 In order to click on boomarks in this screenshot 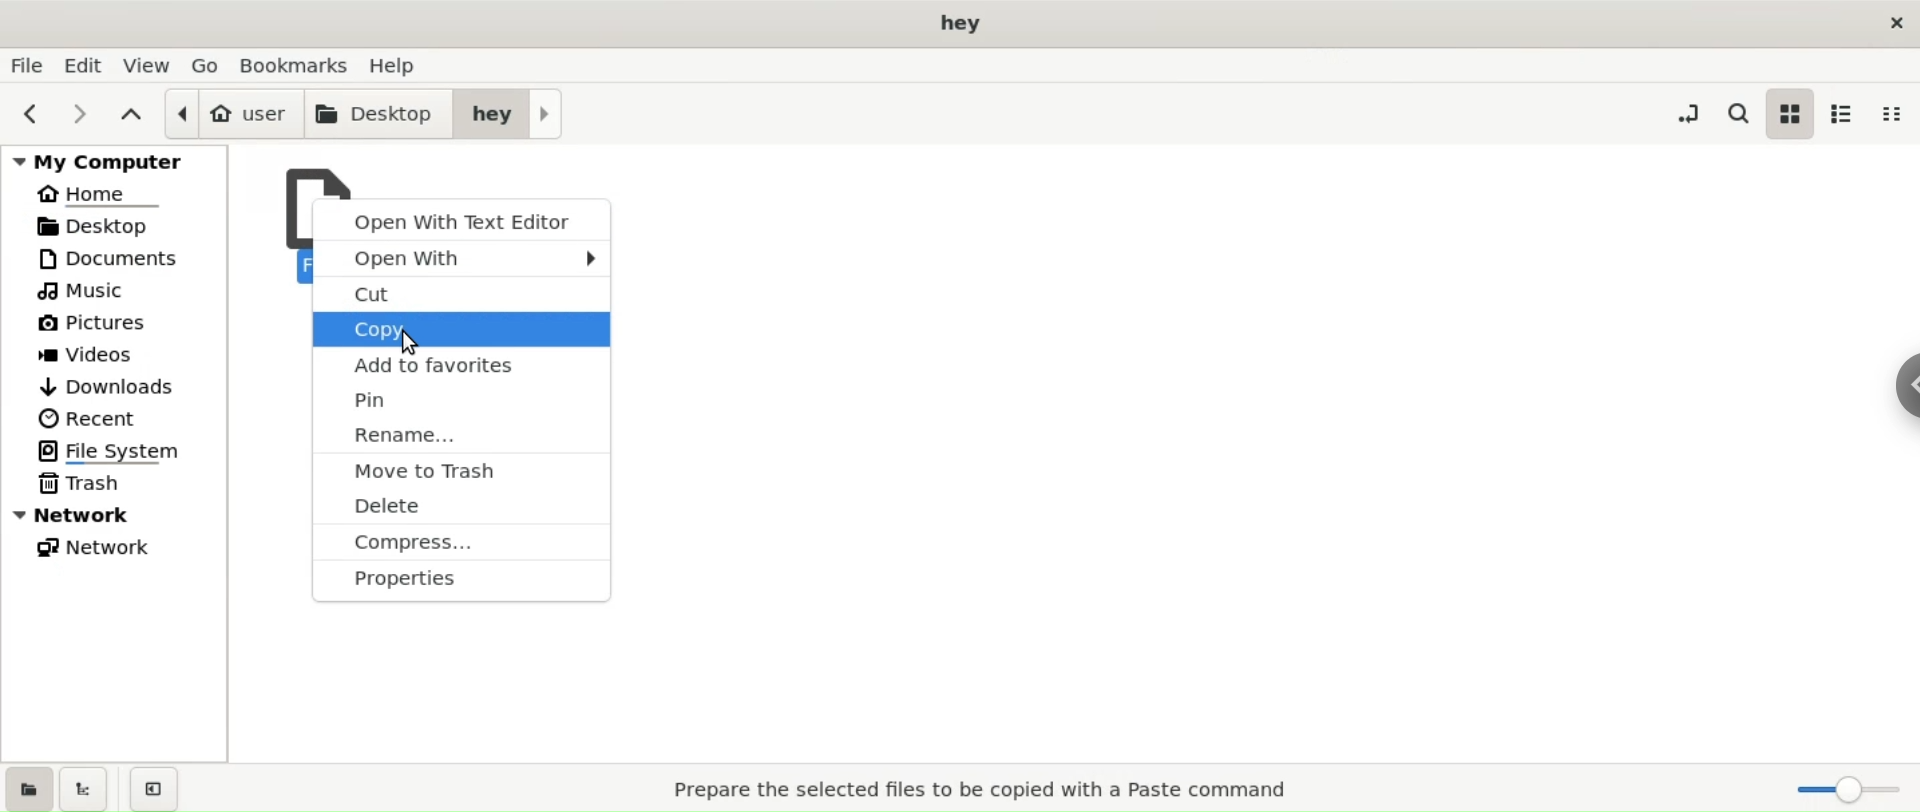, I will do `click(301, 65)`.